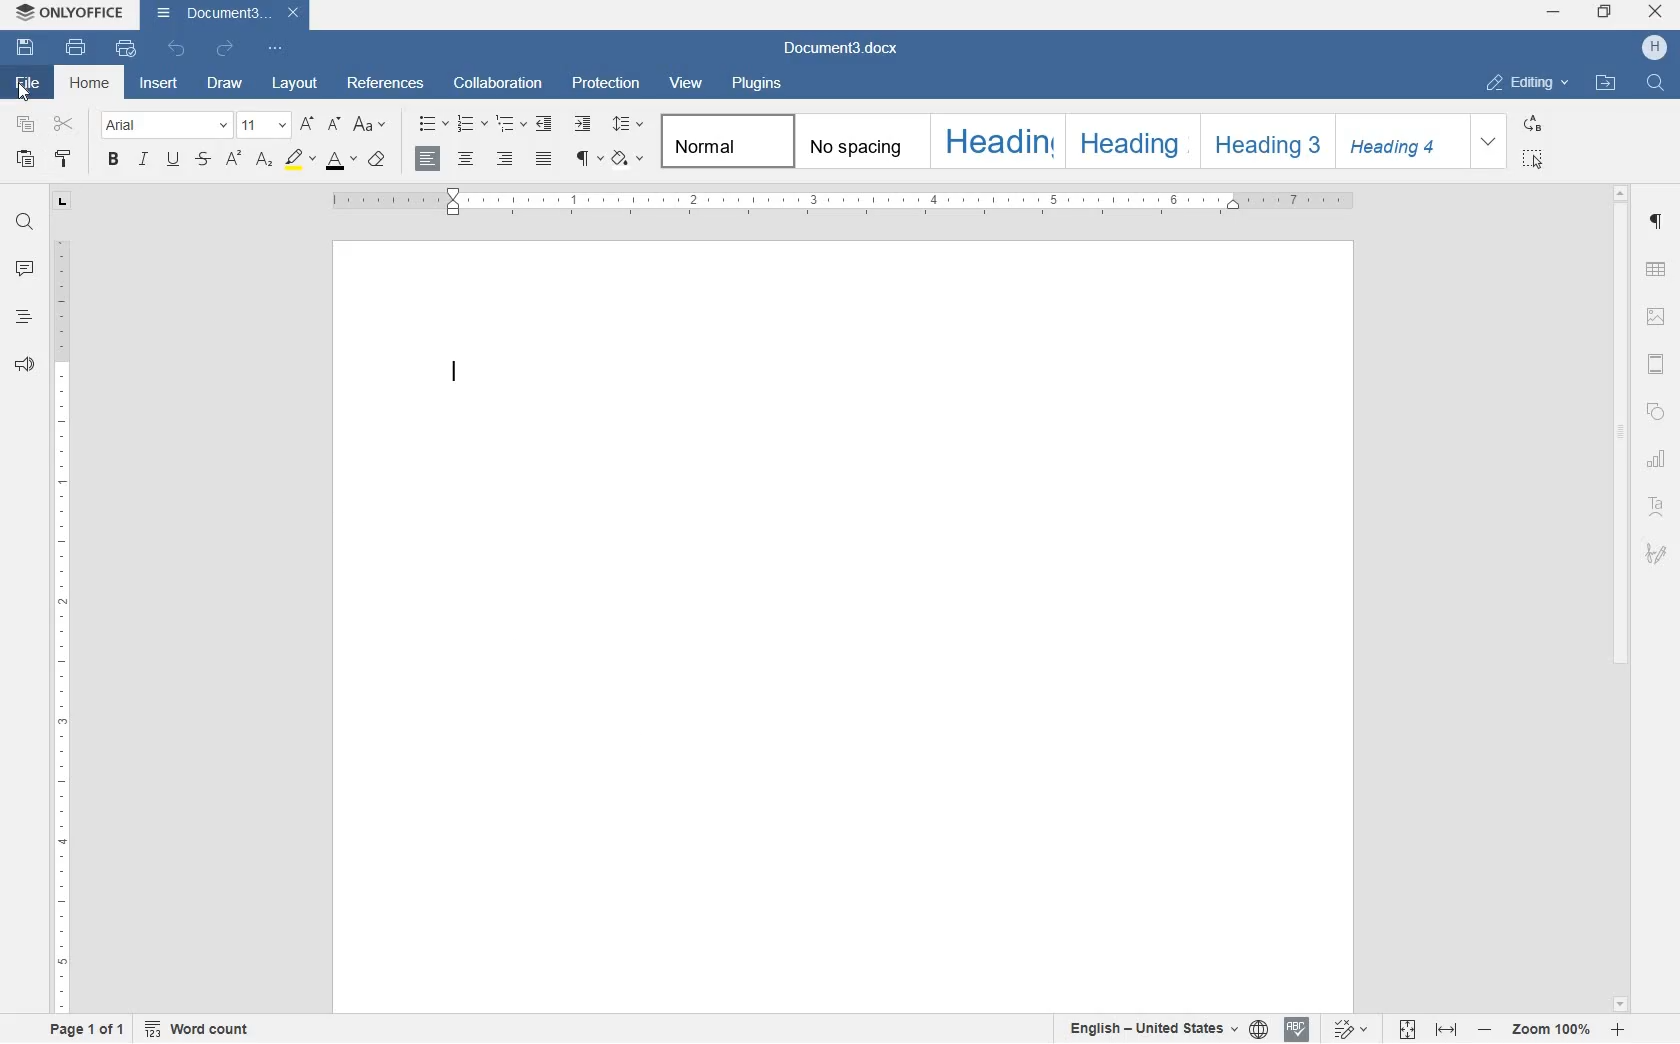  I want to click on editing, so click(1528, 83).